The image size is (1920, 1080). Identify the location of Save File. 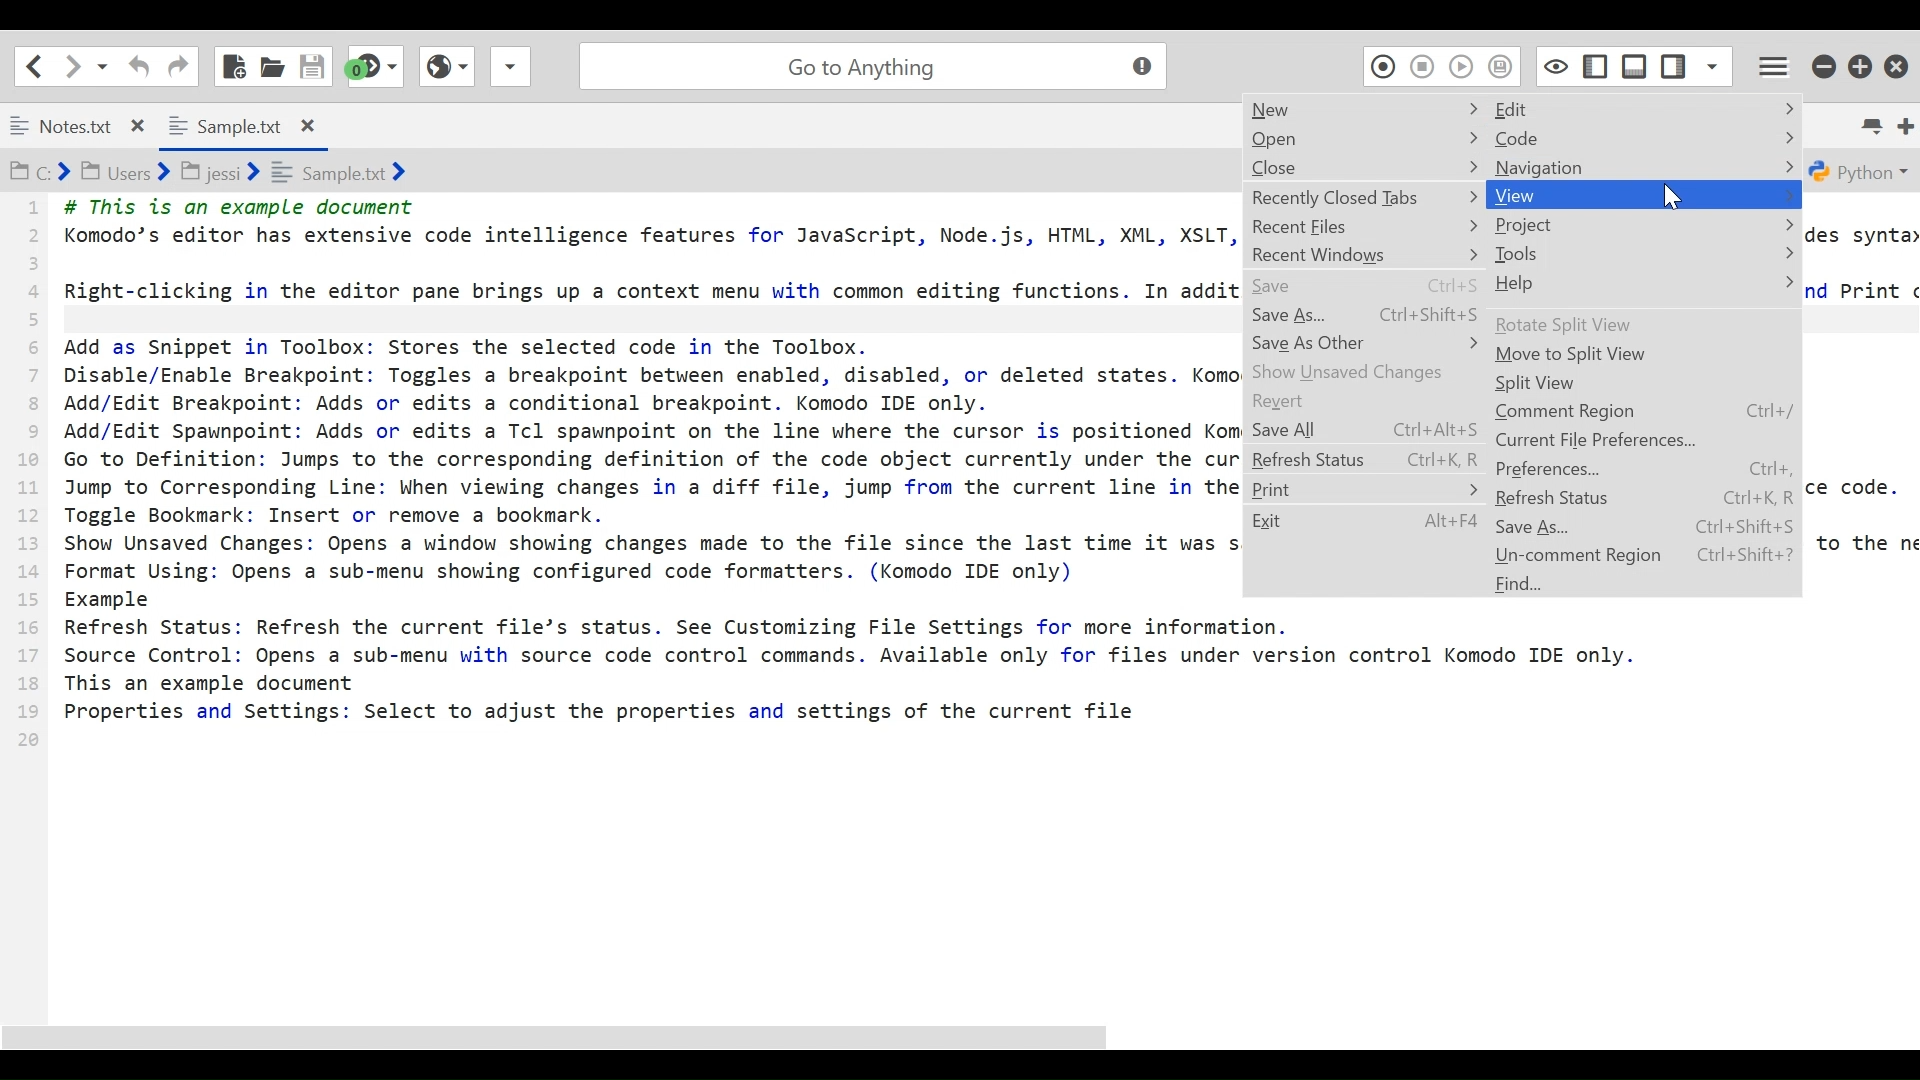
(313, 65).